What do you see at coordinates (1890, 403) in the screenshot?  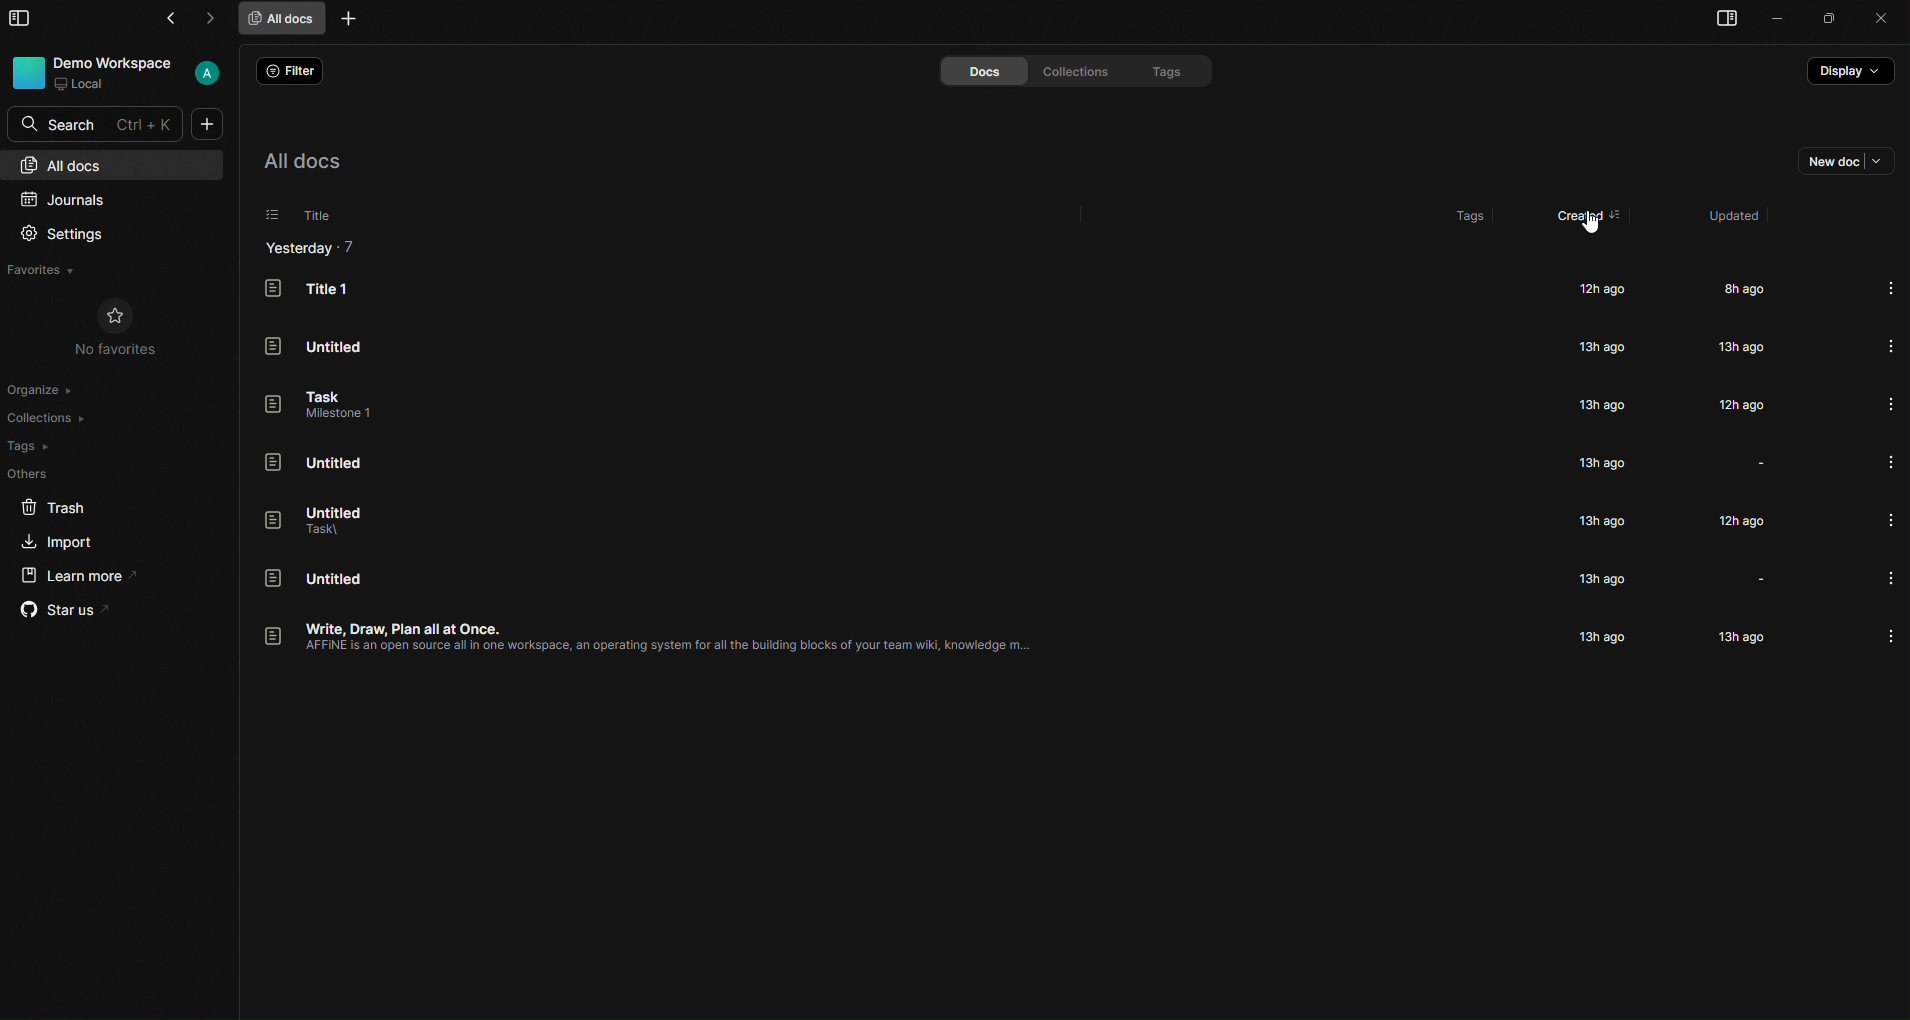 I see `more info` at bounding box center [1890, 403].